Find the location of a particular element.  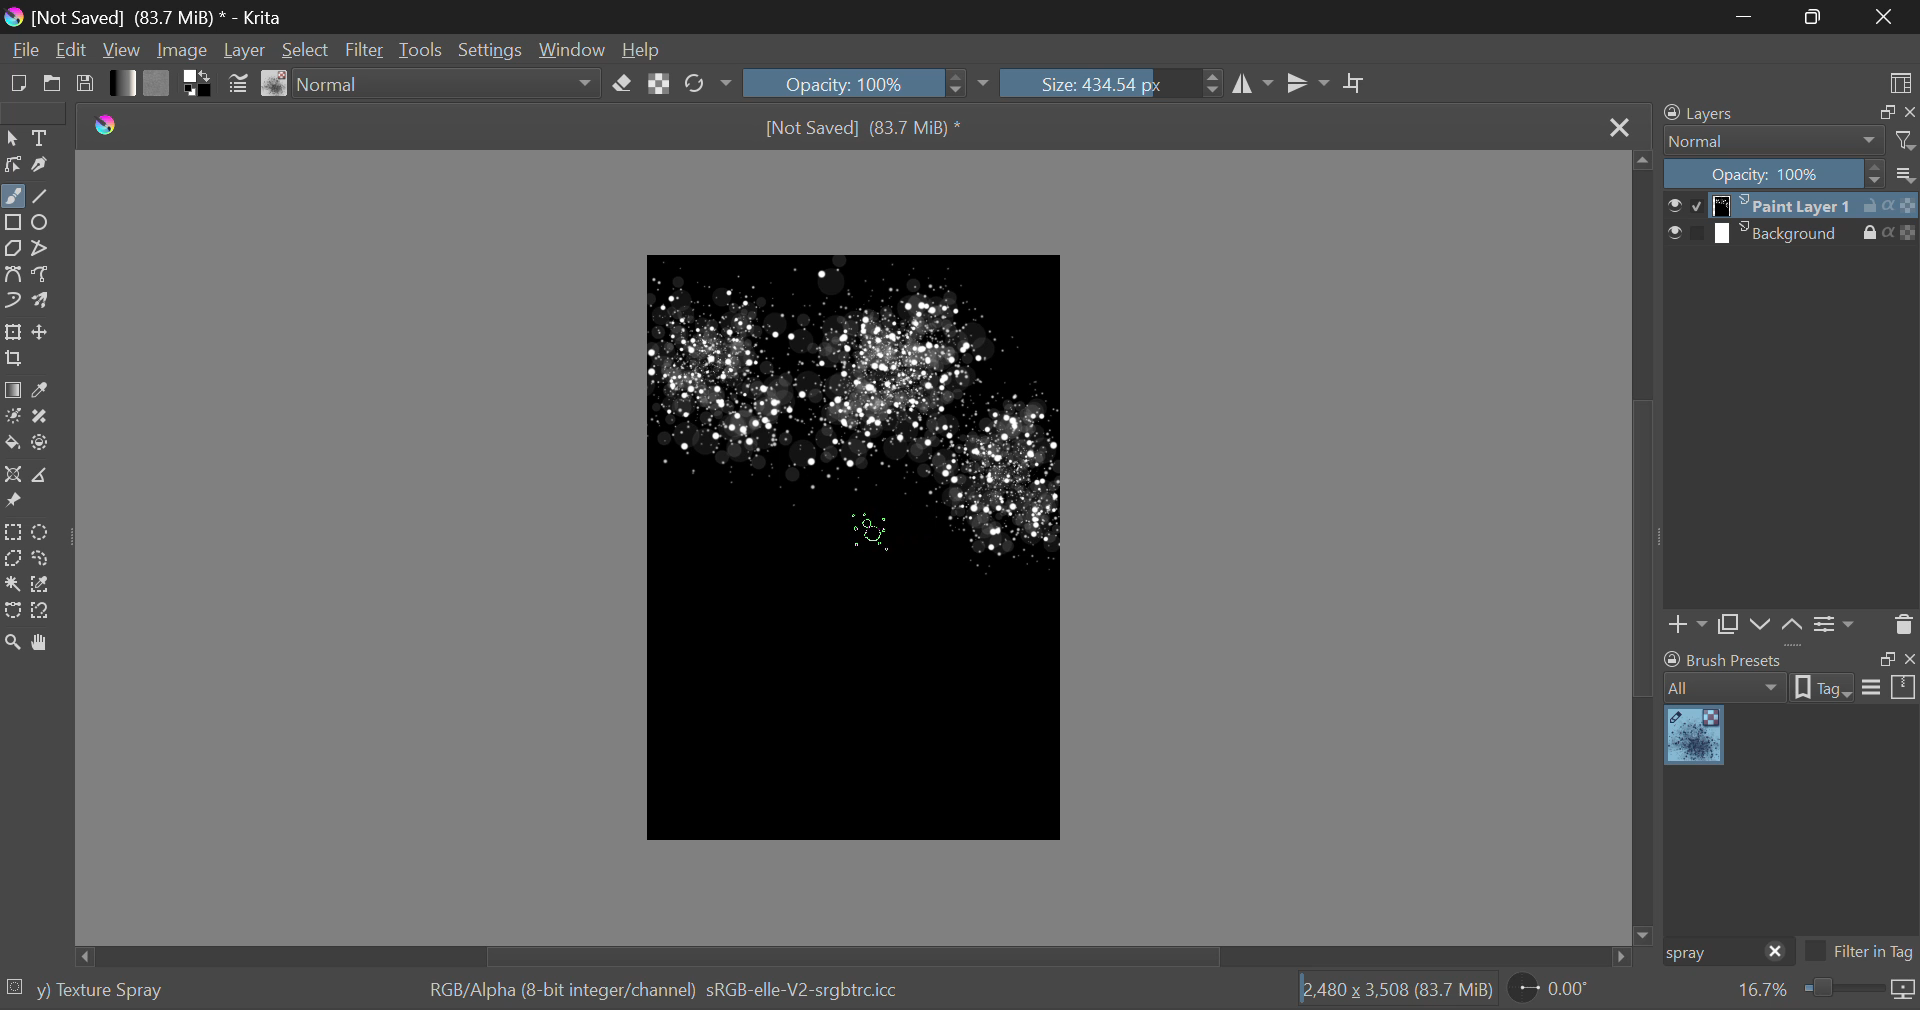

filters icon is located at coordinates (1906, 139).